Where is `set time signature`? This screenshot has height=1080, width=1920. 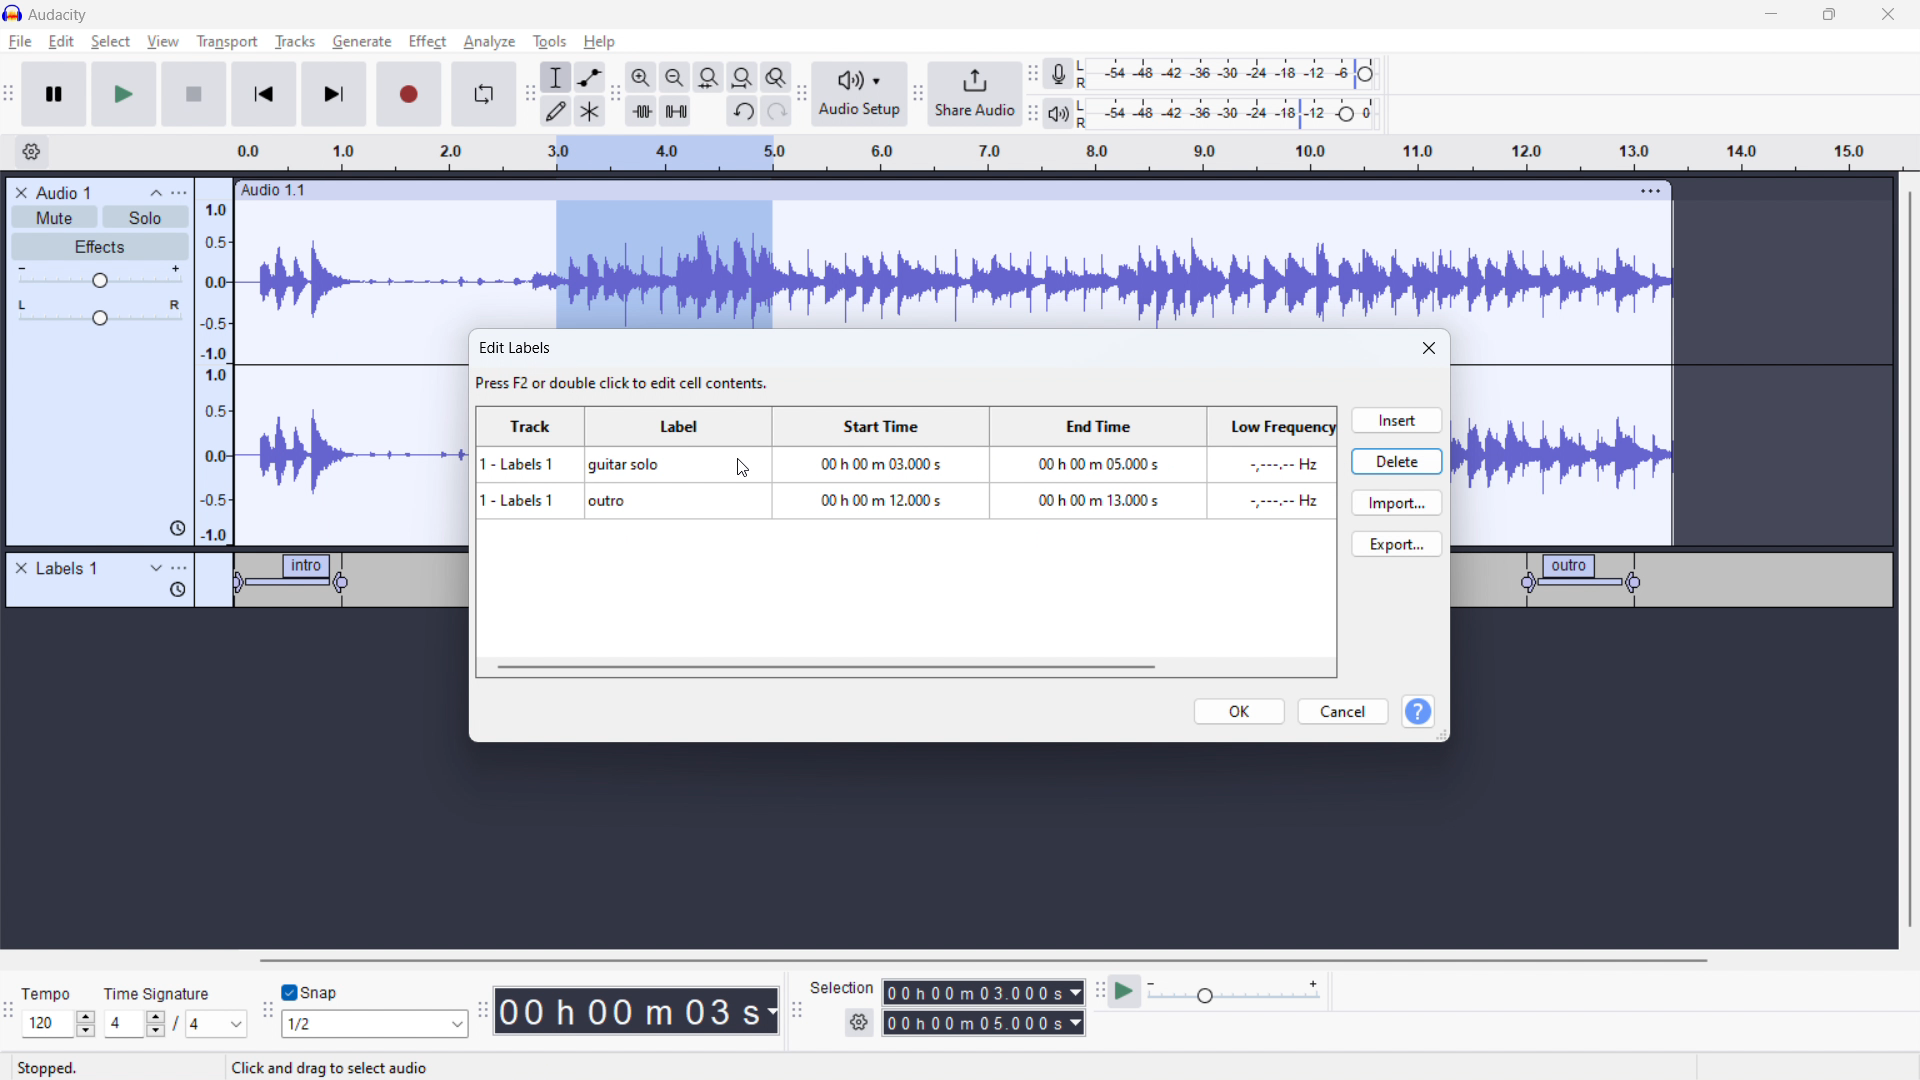
set time signature is located at coordinates (177, 1023).